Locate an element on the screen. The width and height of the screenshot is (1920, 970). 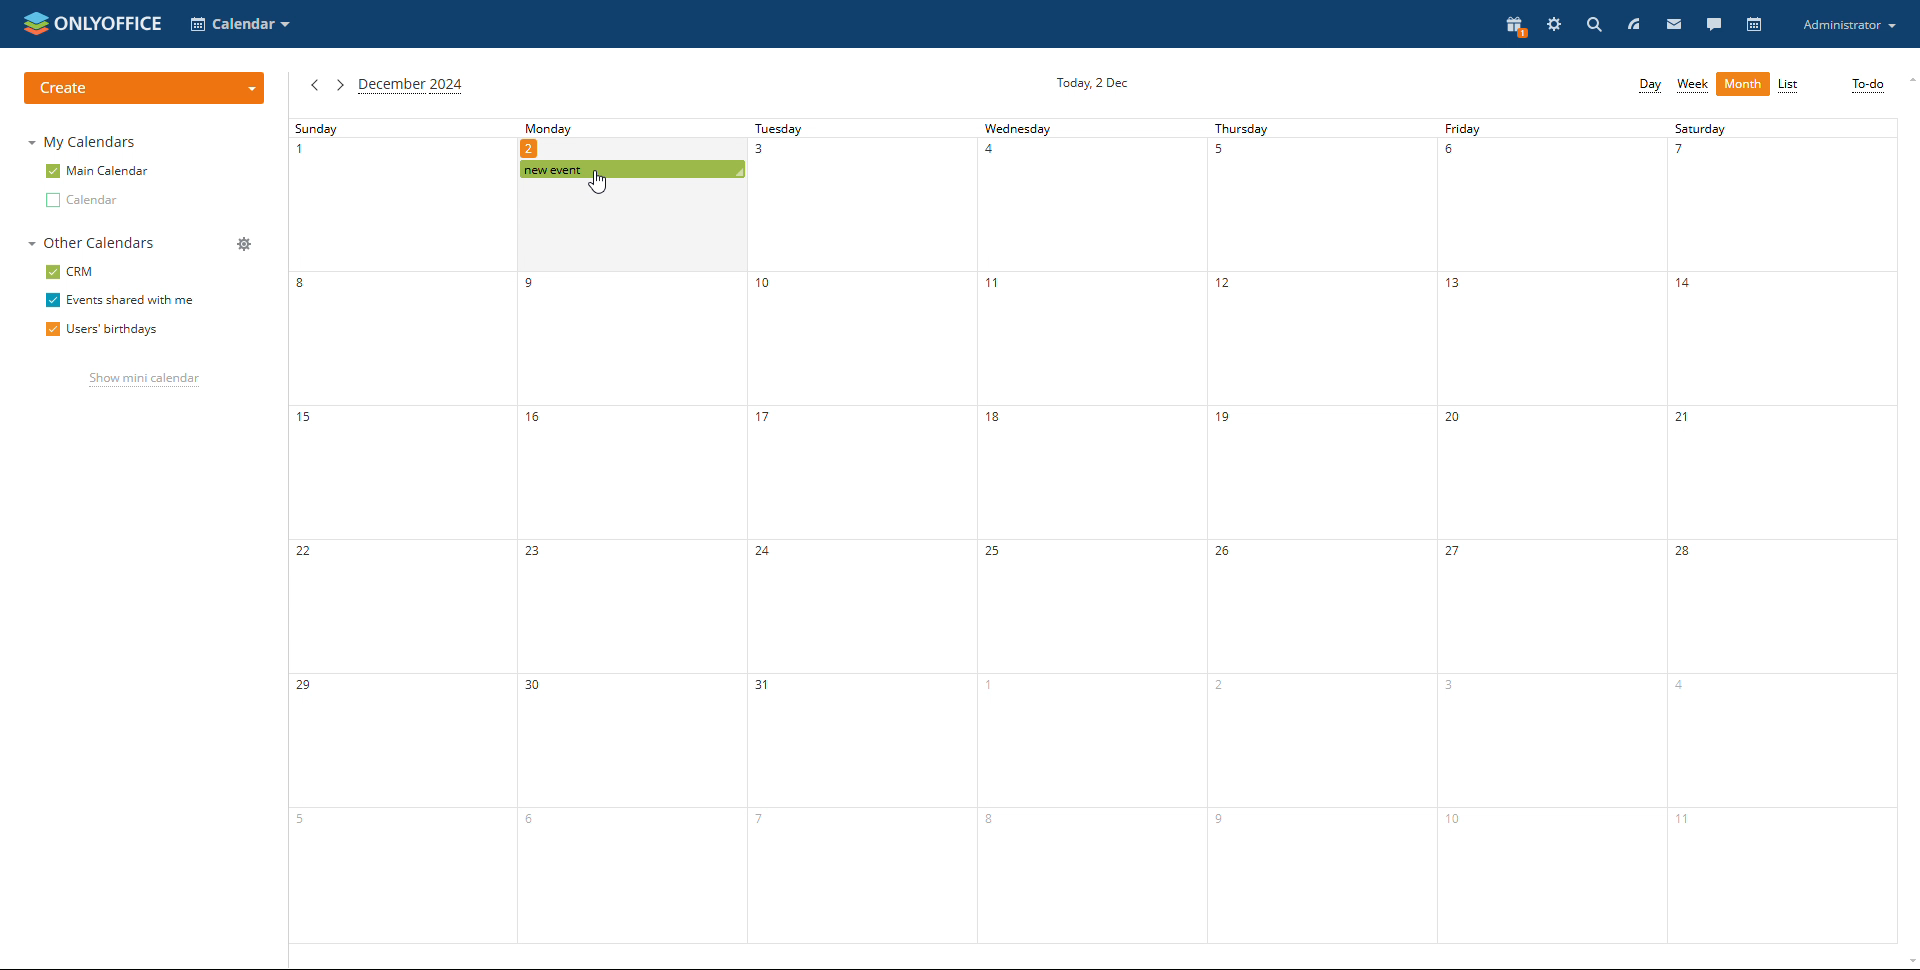
mail is located at coordinates (1673, 25).